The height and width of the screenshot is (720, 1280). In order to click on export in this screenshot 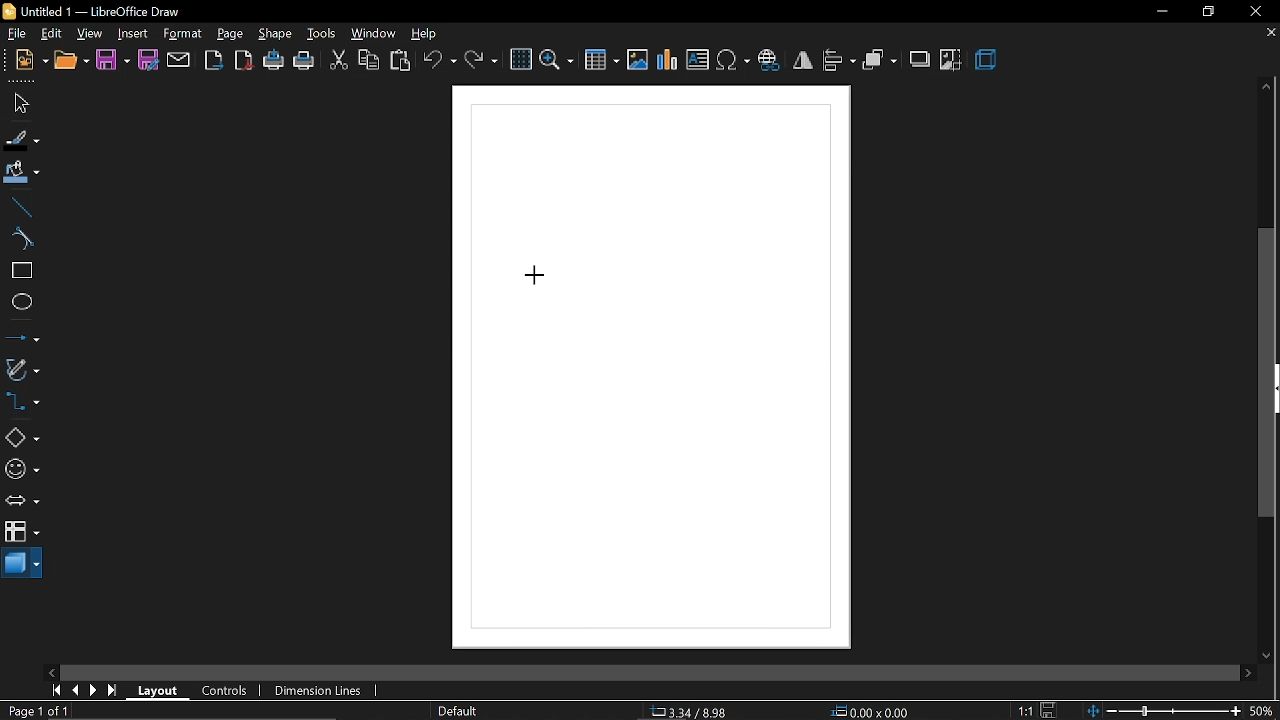, I will do `click(214, 60)`.